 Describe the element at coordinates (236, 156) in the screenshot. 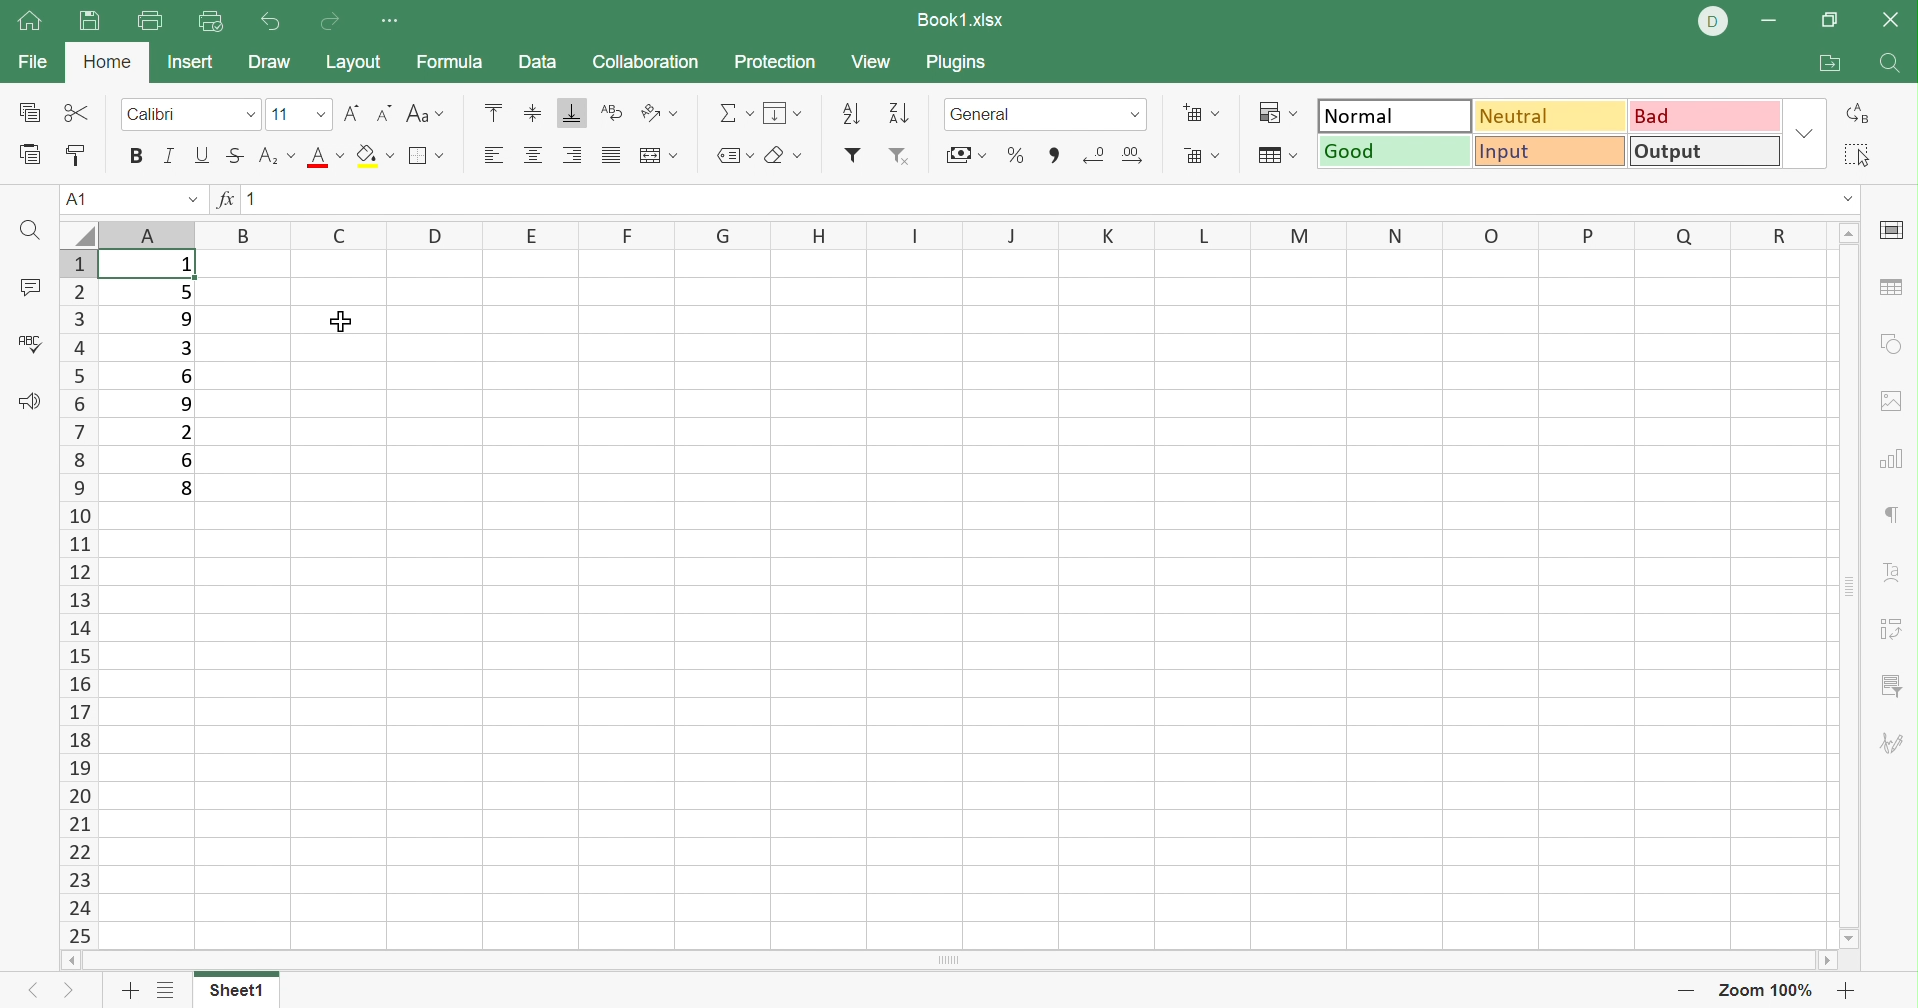

I see `Strikethrough` at that location.